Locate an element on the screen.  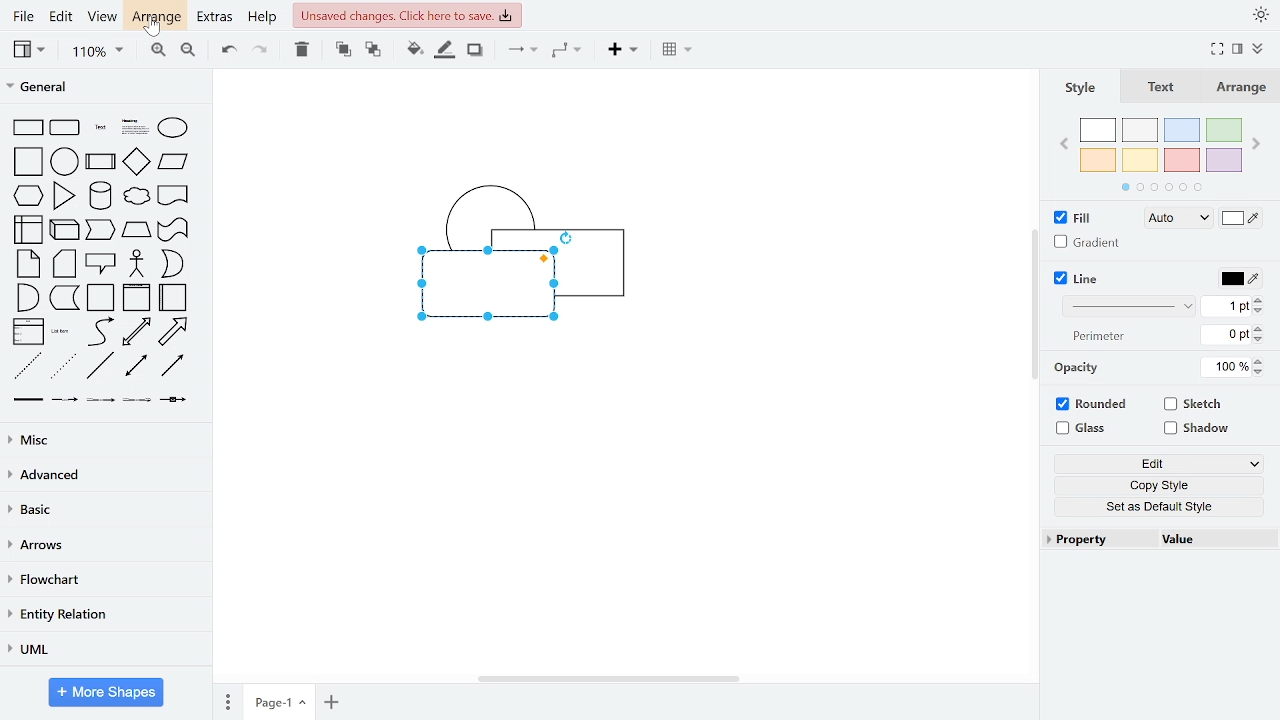
fill colors is located at coordinates (1240, 218).